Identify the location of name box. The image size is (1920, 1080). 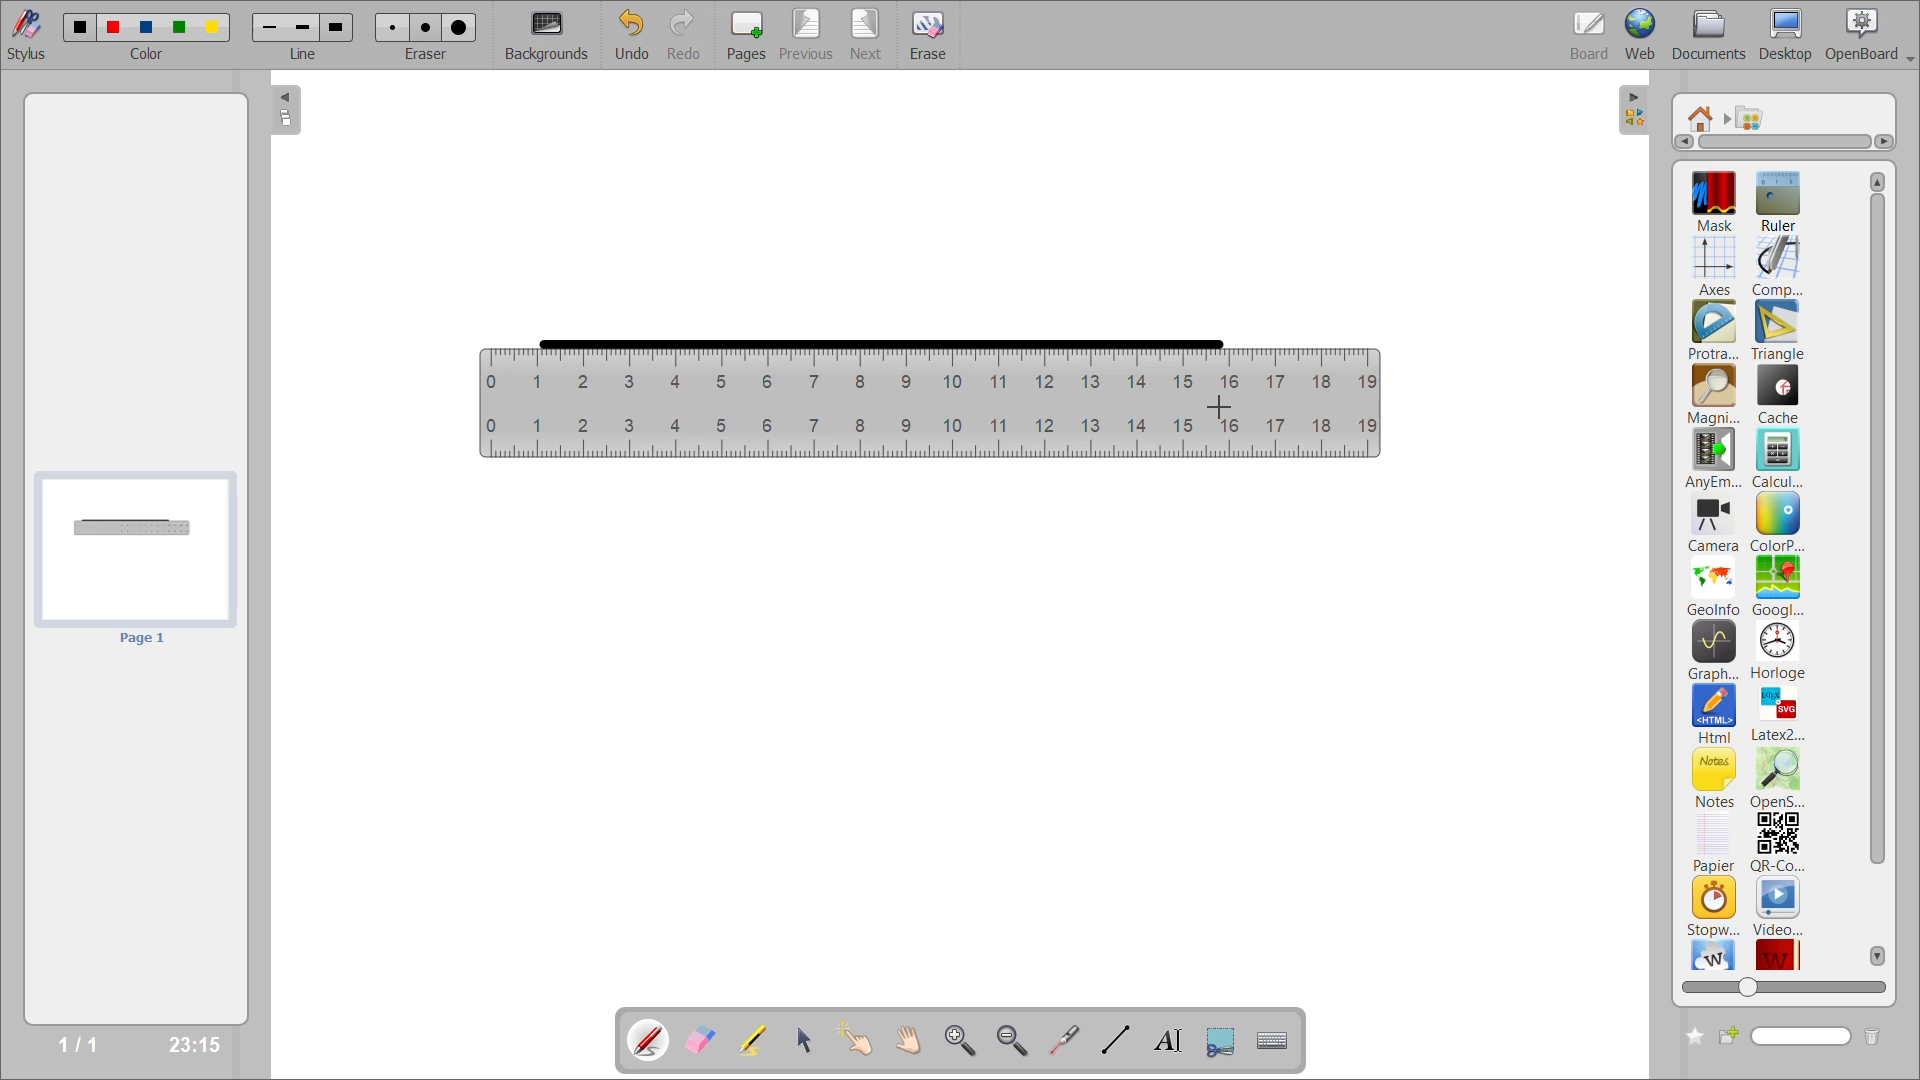
(1785, 1036).